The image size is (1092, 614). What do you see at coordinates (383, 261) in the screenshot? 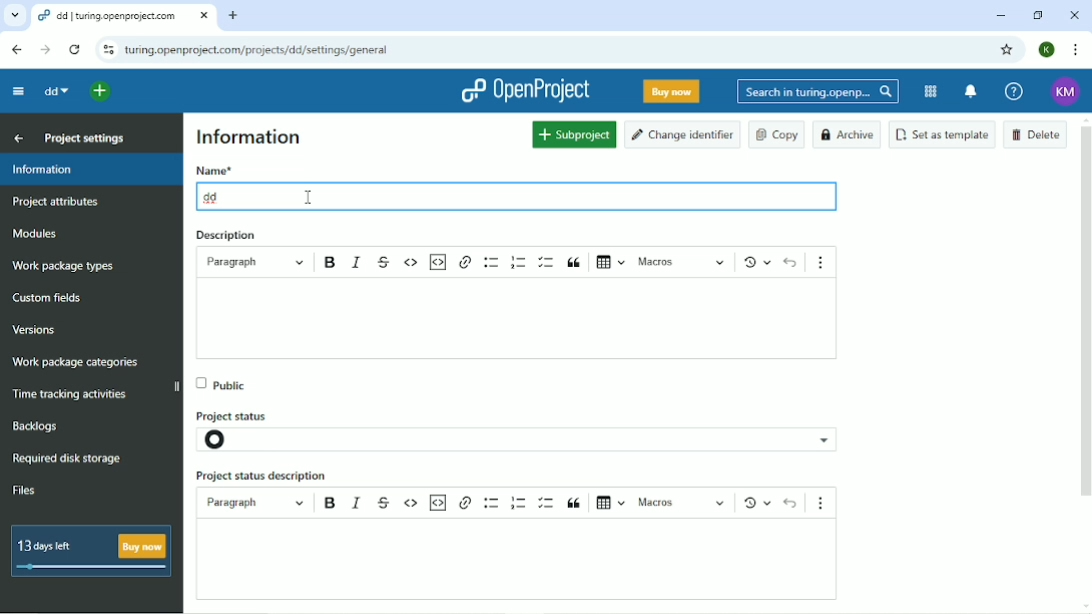
I see `Strikethrough` at bounding box center [383, 261].